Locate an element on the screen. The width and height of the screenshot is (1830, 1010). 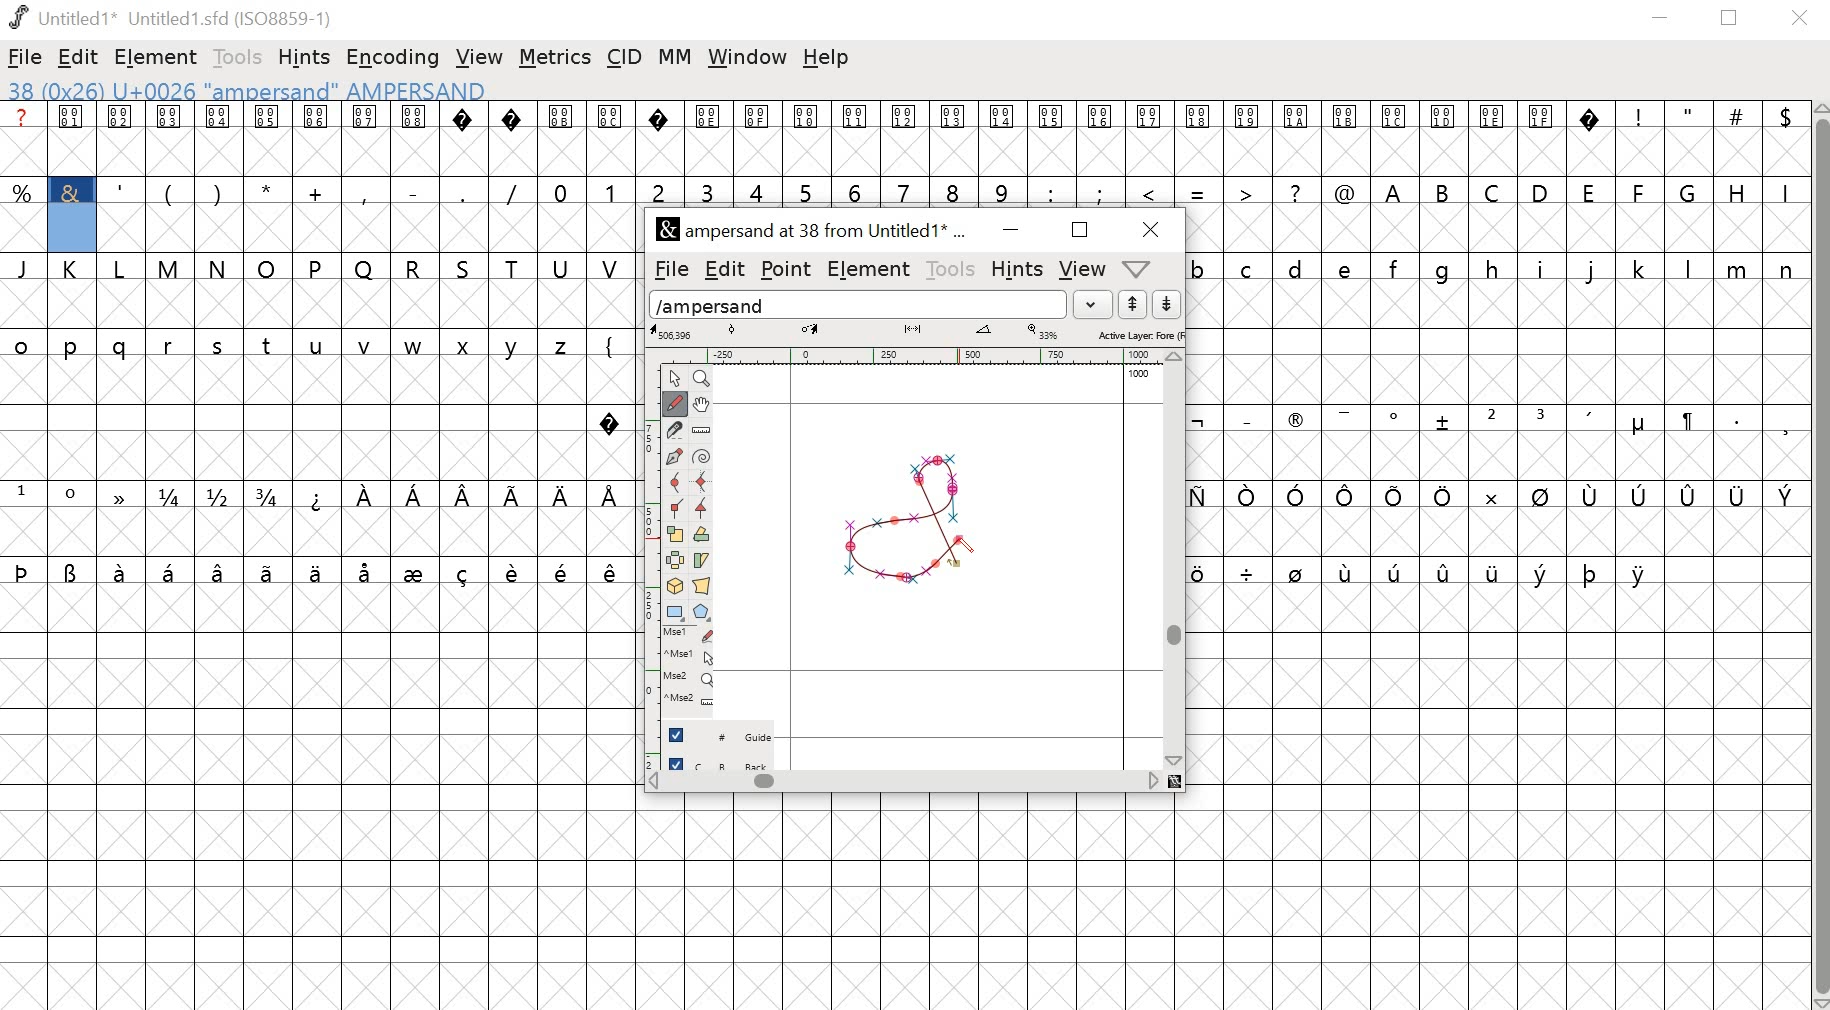
? is located at coordinates (1592, 139).